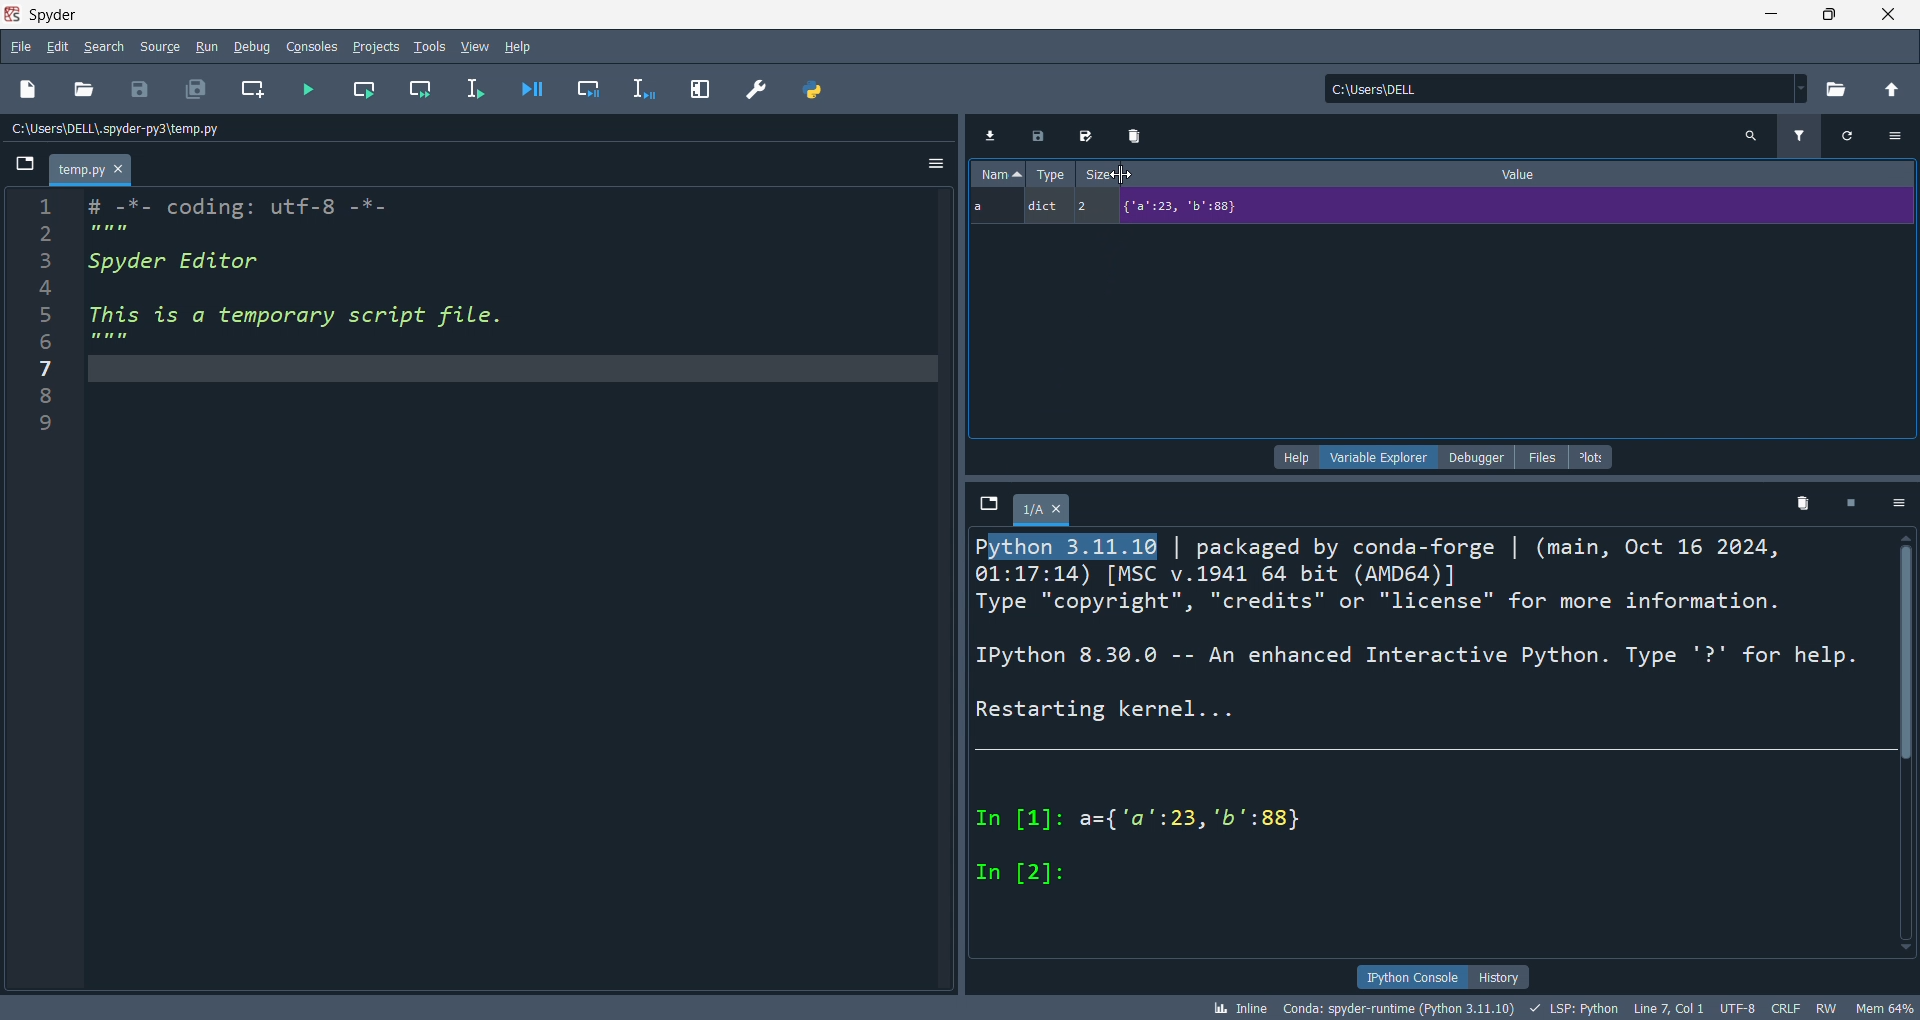  What do you see at coordinates (135, 85) in the screenshot?
I see `save` at bounding box center [135, 85].